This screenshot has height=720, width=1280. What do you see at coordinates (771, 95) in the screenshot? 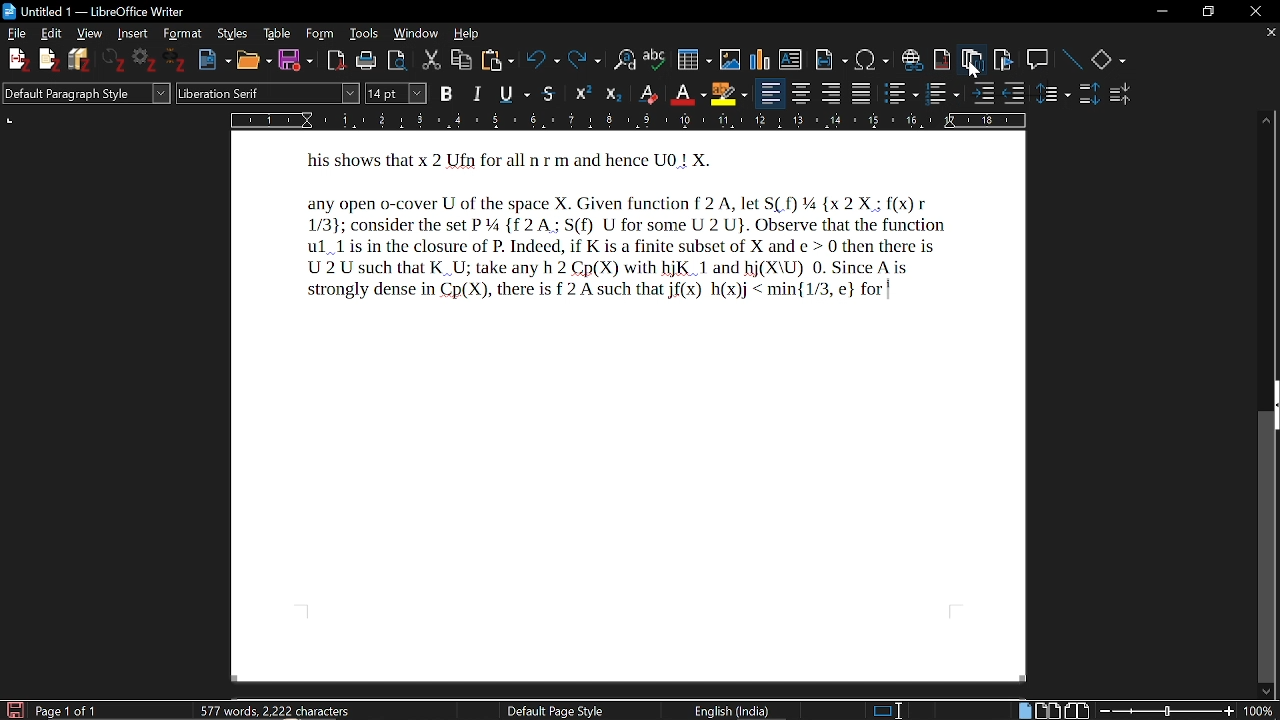
I see `Align left` at bounding box center [771, 95].